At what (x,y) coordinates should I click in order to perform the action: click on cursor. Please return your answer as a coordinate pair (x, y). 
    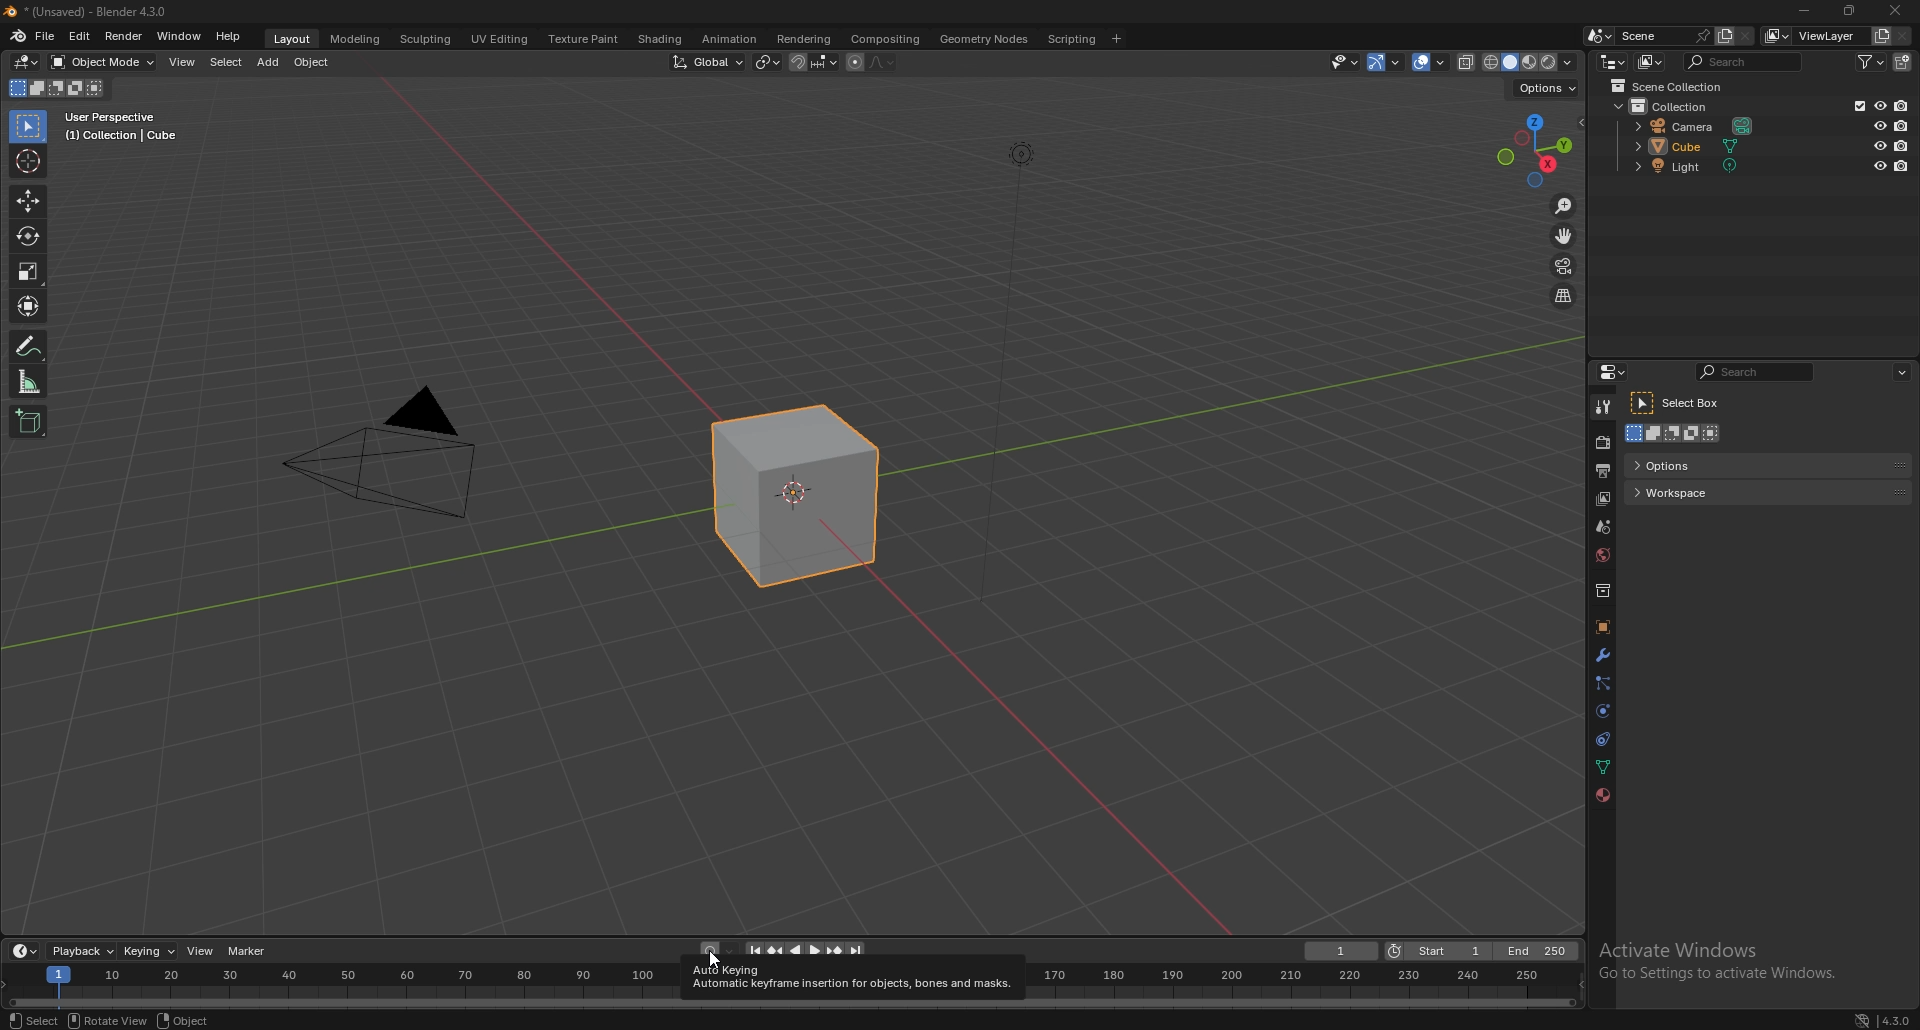
    Looking at the image, I should click on (711, 957).